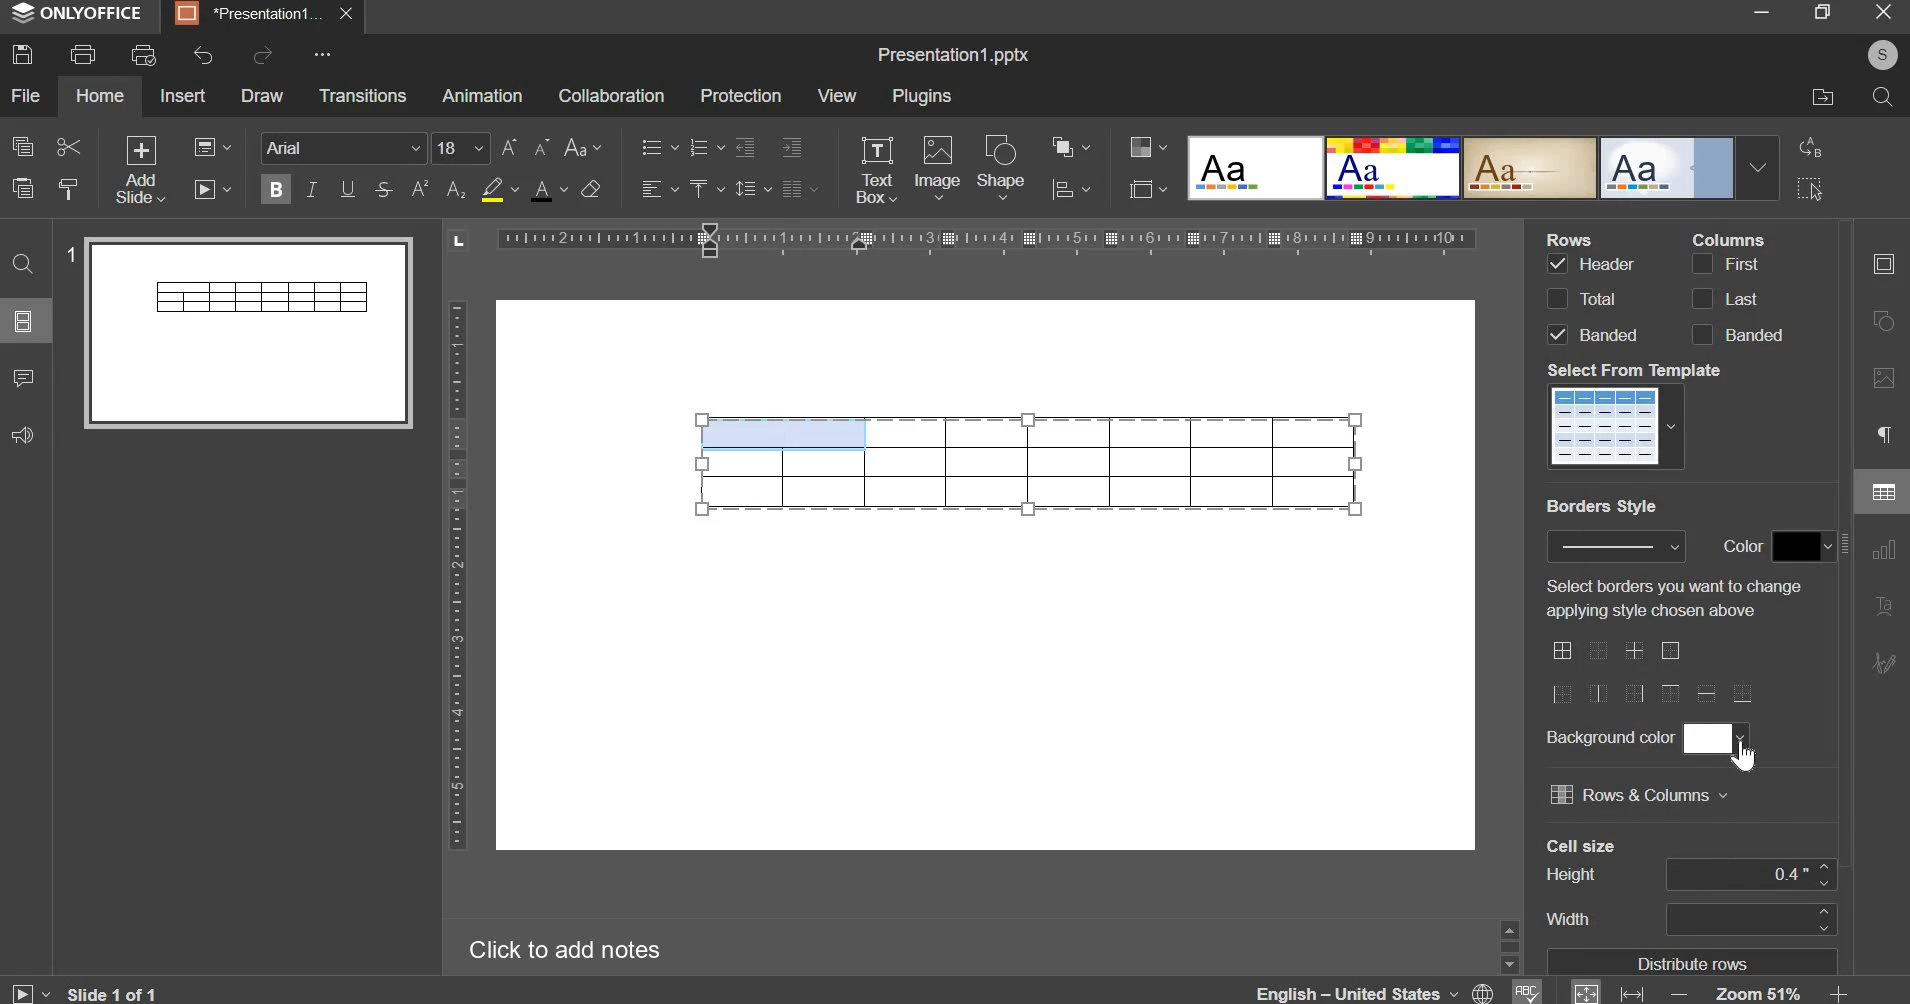 This screenshot has height=1004, width=1910. I want to click on arrange object, so click(1070, 146).